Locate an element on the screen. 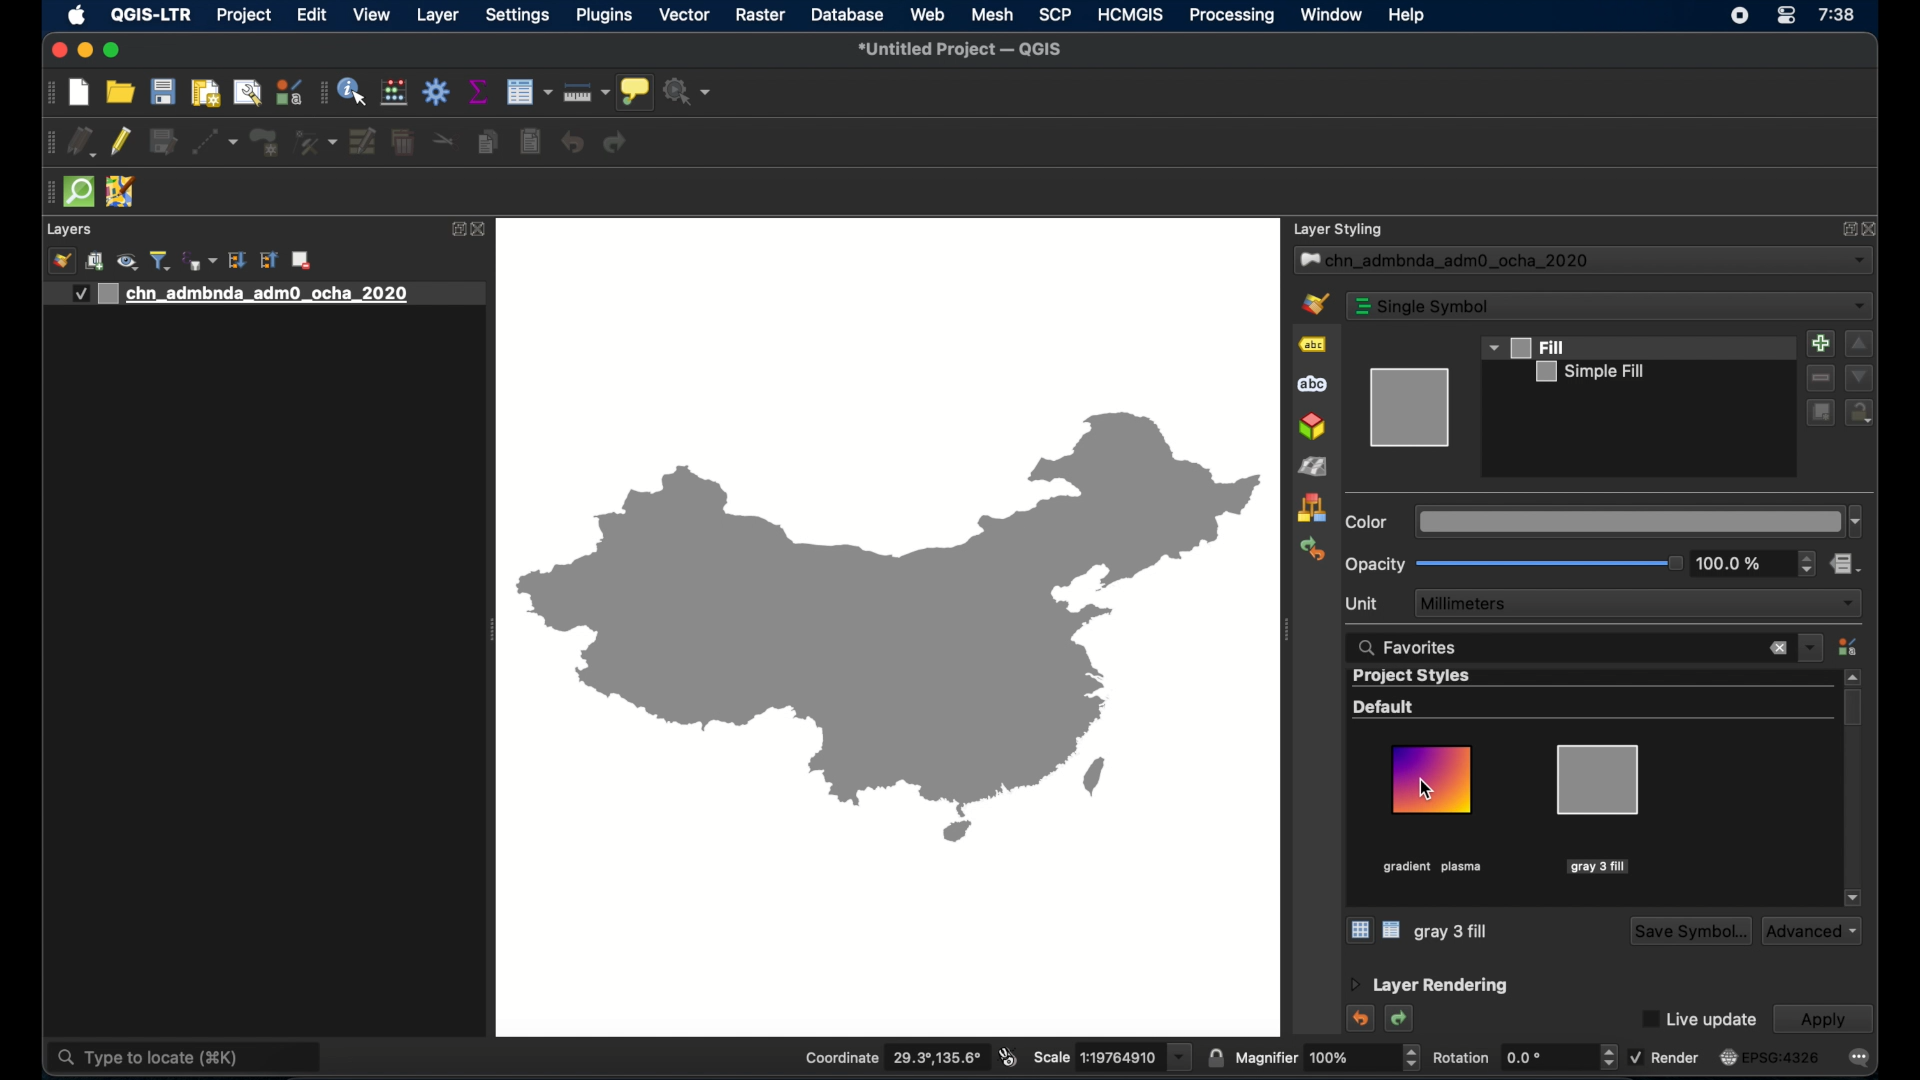 The image size is (1920, 1080). gradient plasma is located at coordinates (1433, 810).